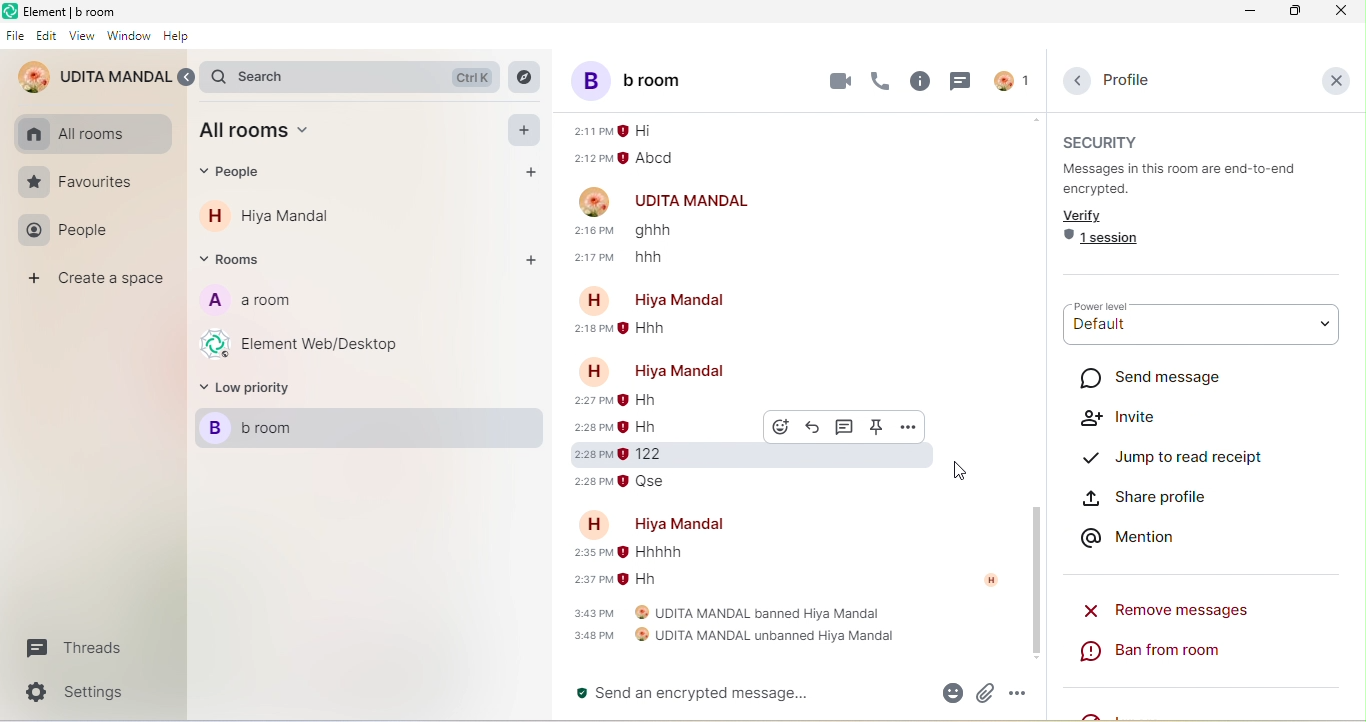 This screenshot has width=1366, height=722. I want to click on add , so click(527, 130).